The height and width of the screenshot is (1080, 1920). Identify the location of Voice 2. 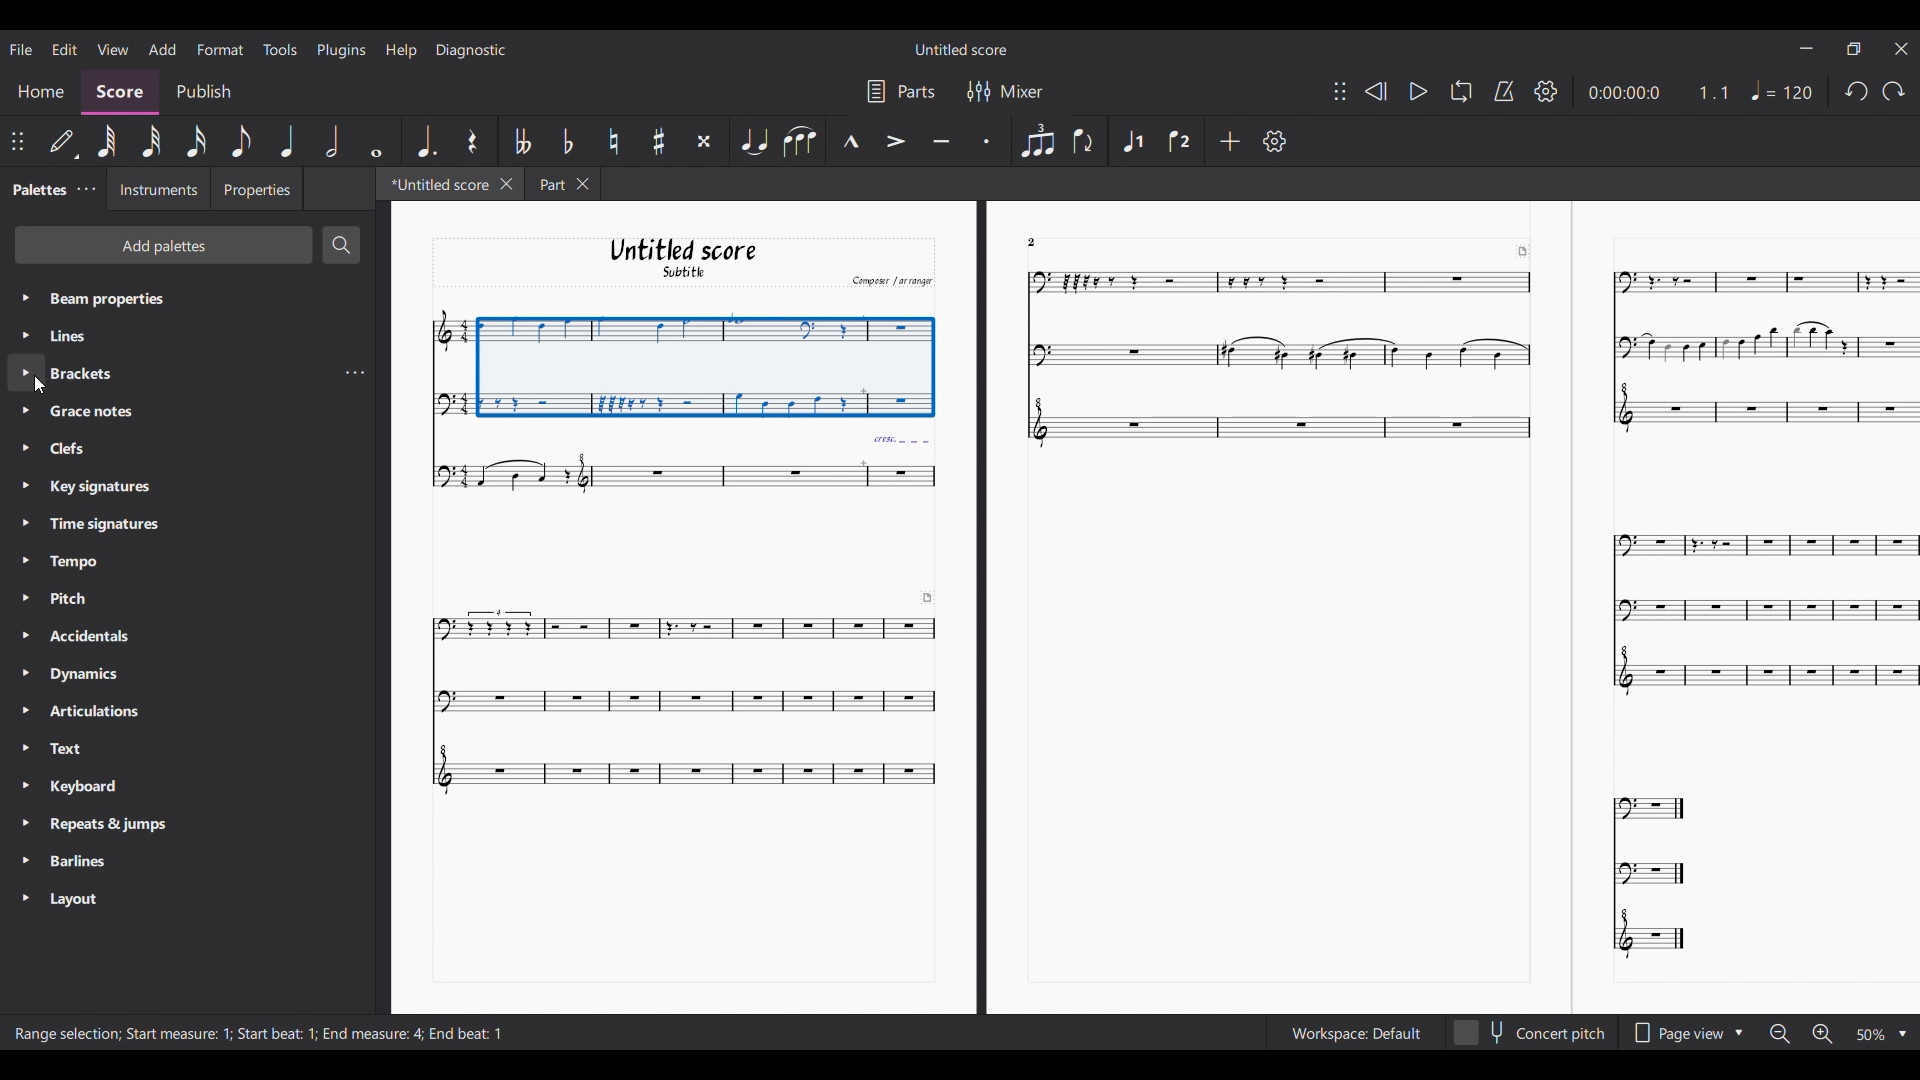
(1177, 141).